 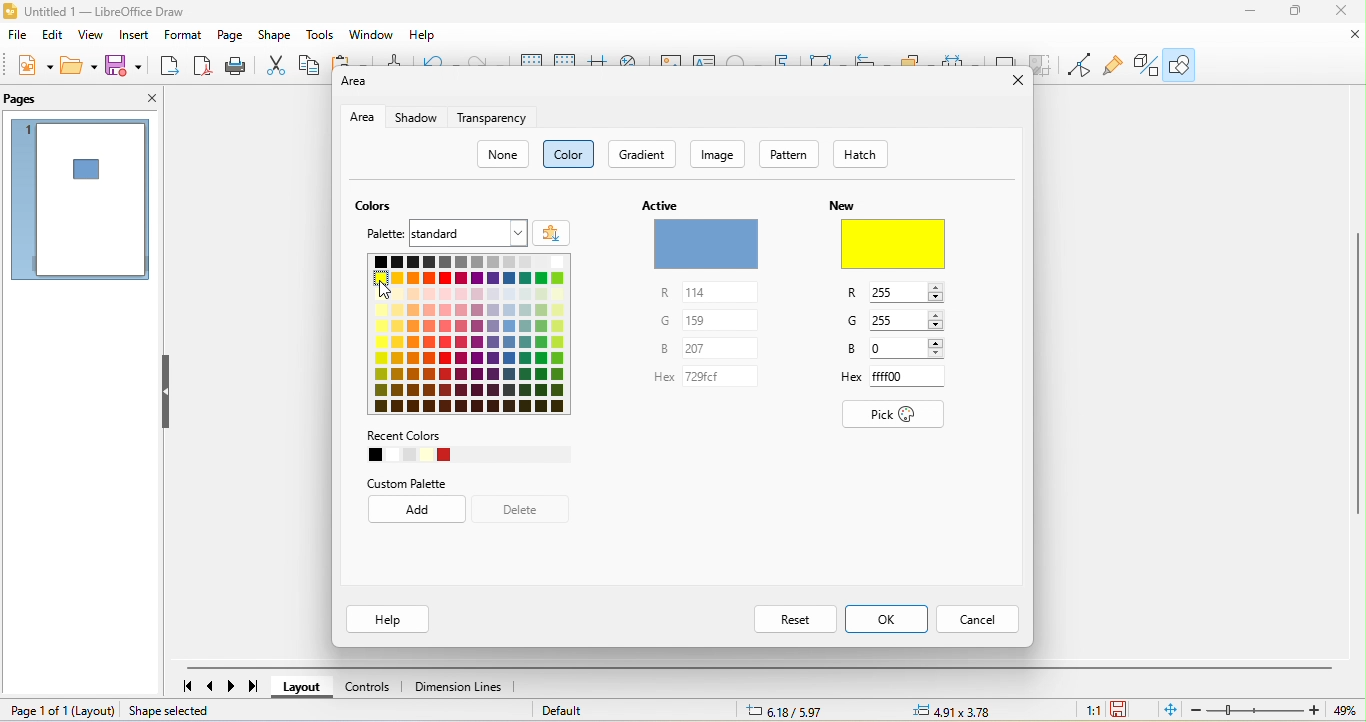 I want to click on export, so click(x=169, y=68).